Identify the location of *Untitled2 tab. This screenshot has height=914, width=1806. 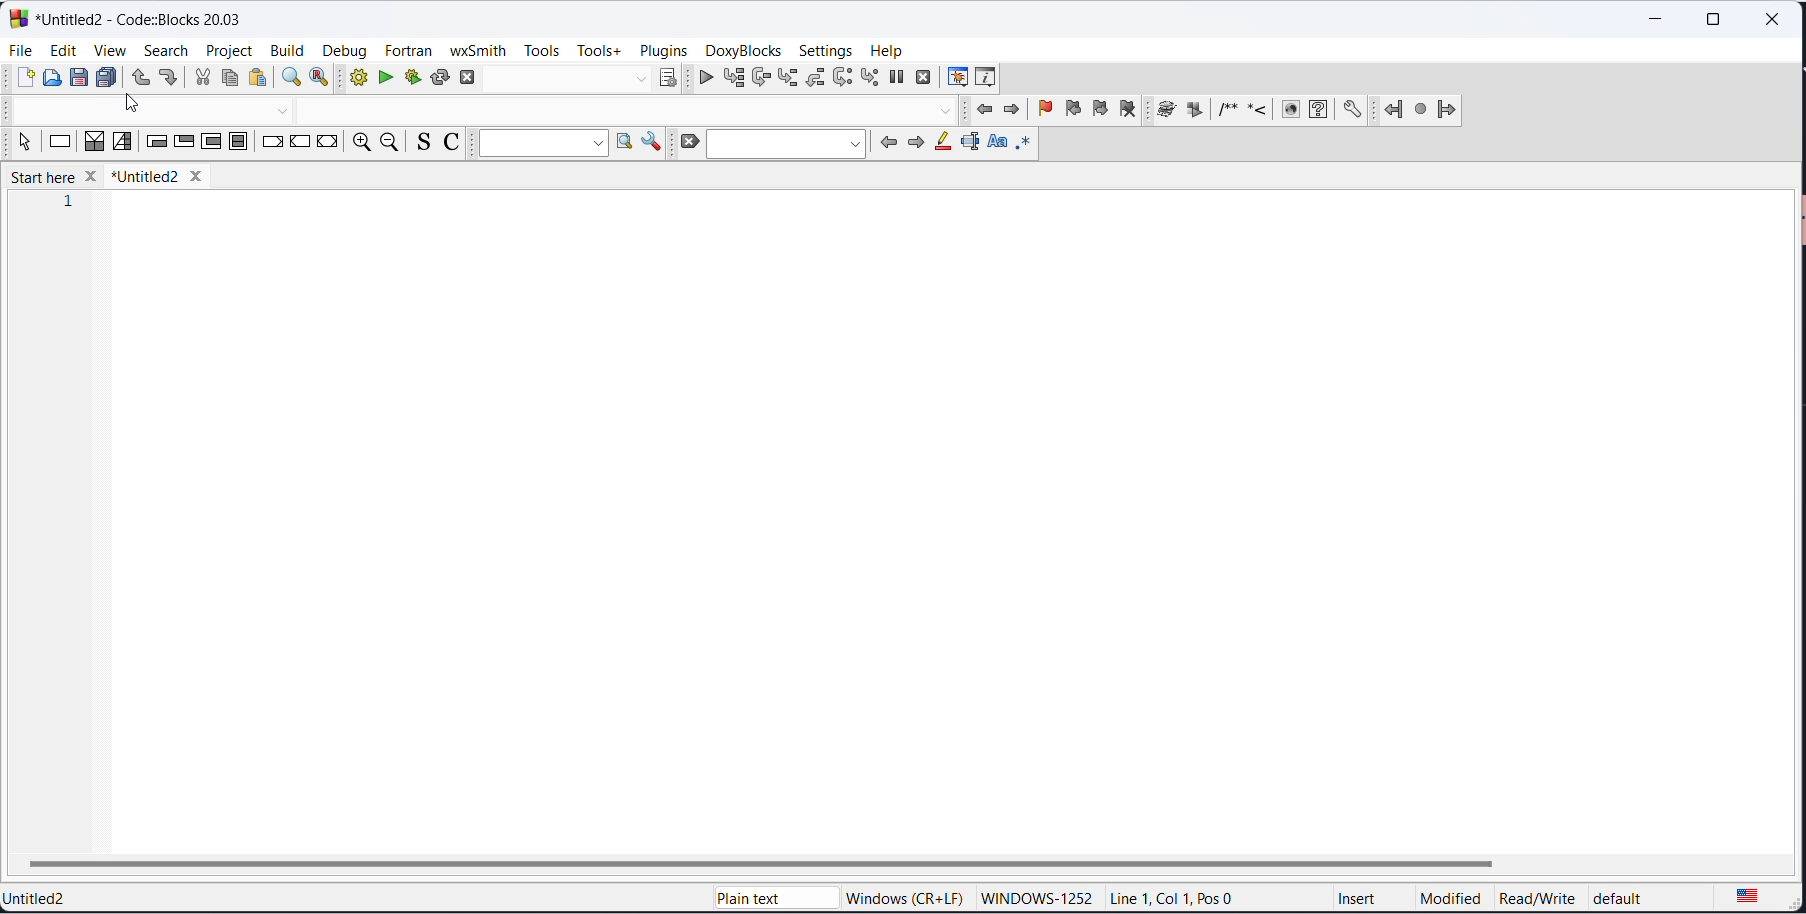
(162, 175).